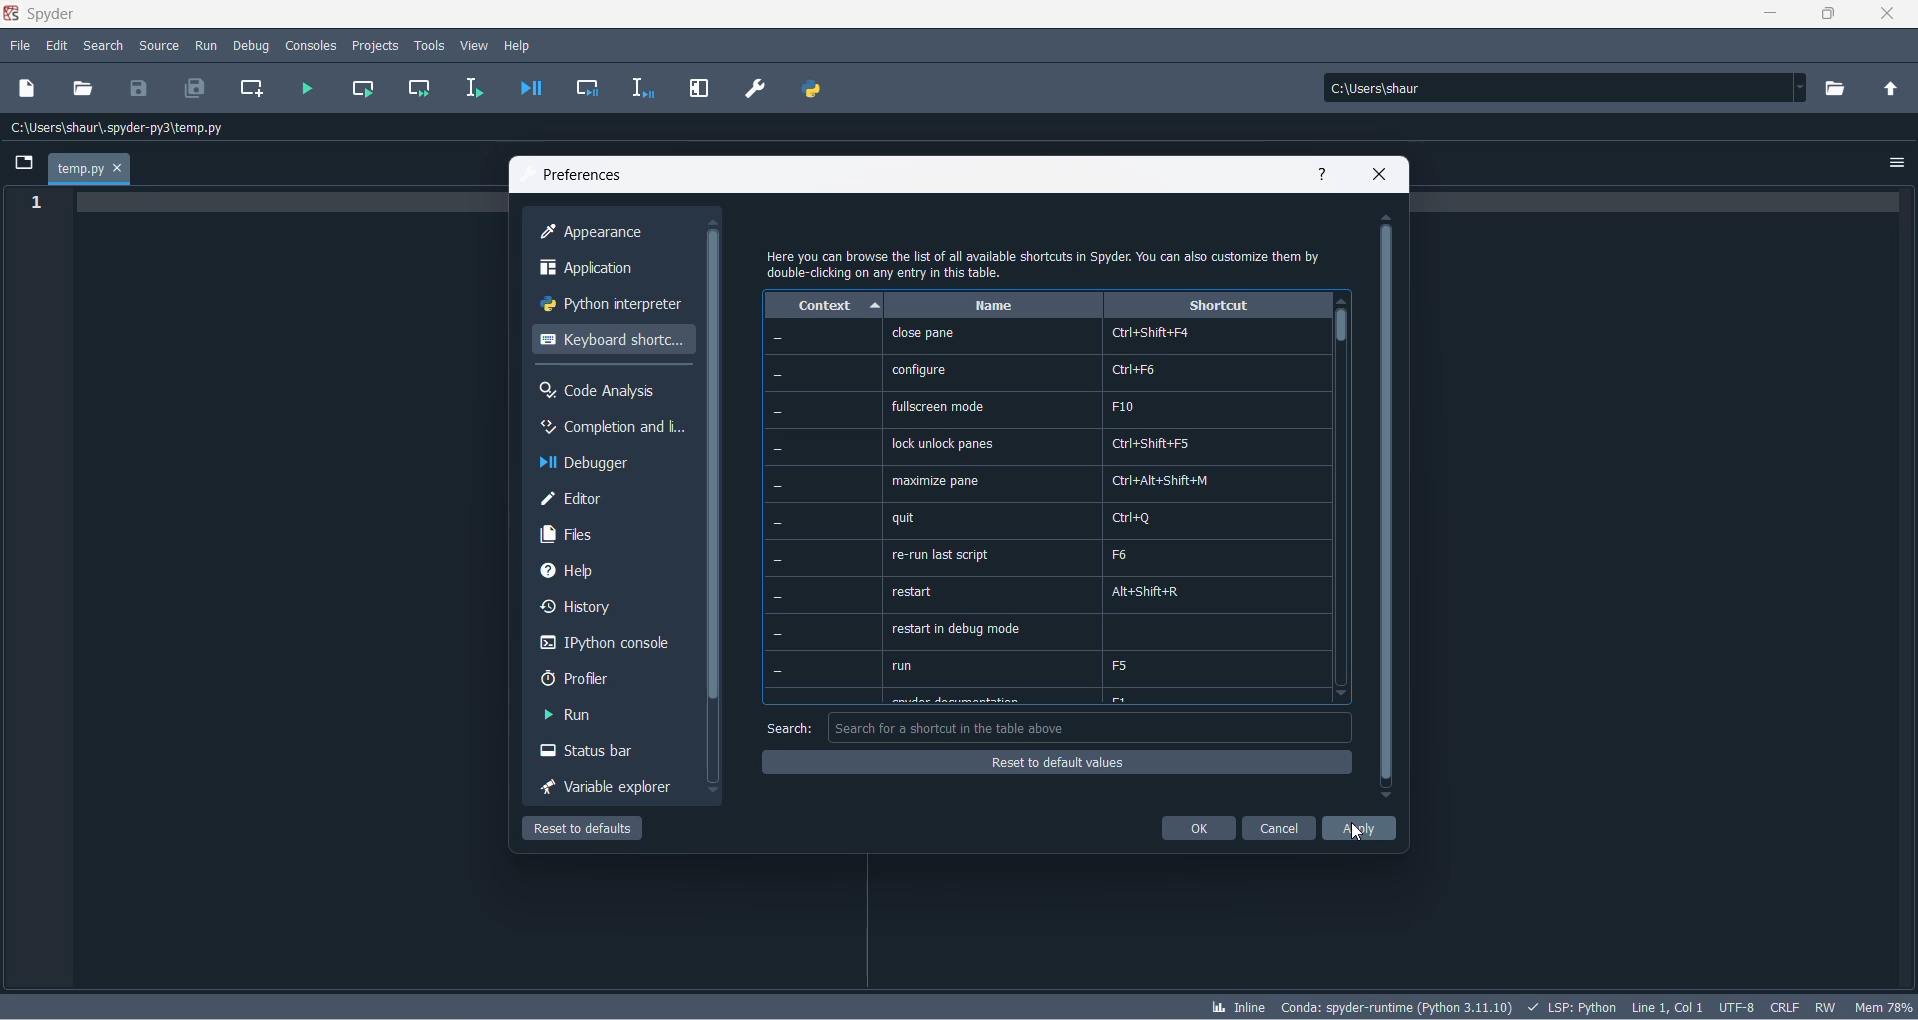  What do you see at coordinates (1137, 368) in the screenshot?
I see `Ctri+F6` at bounding box center [1137, 368].